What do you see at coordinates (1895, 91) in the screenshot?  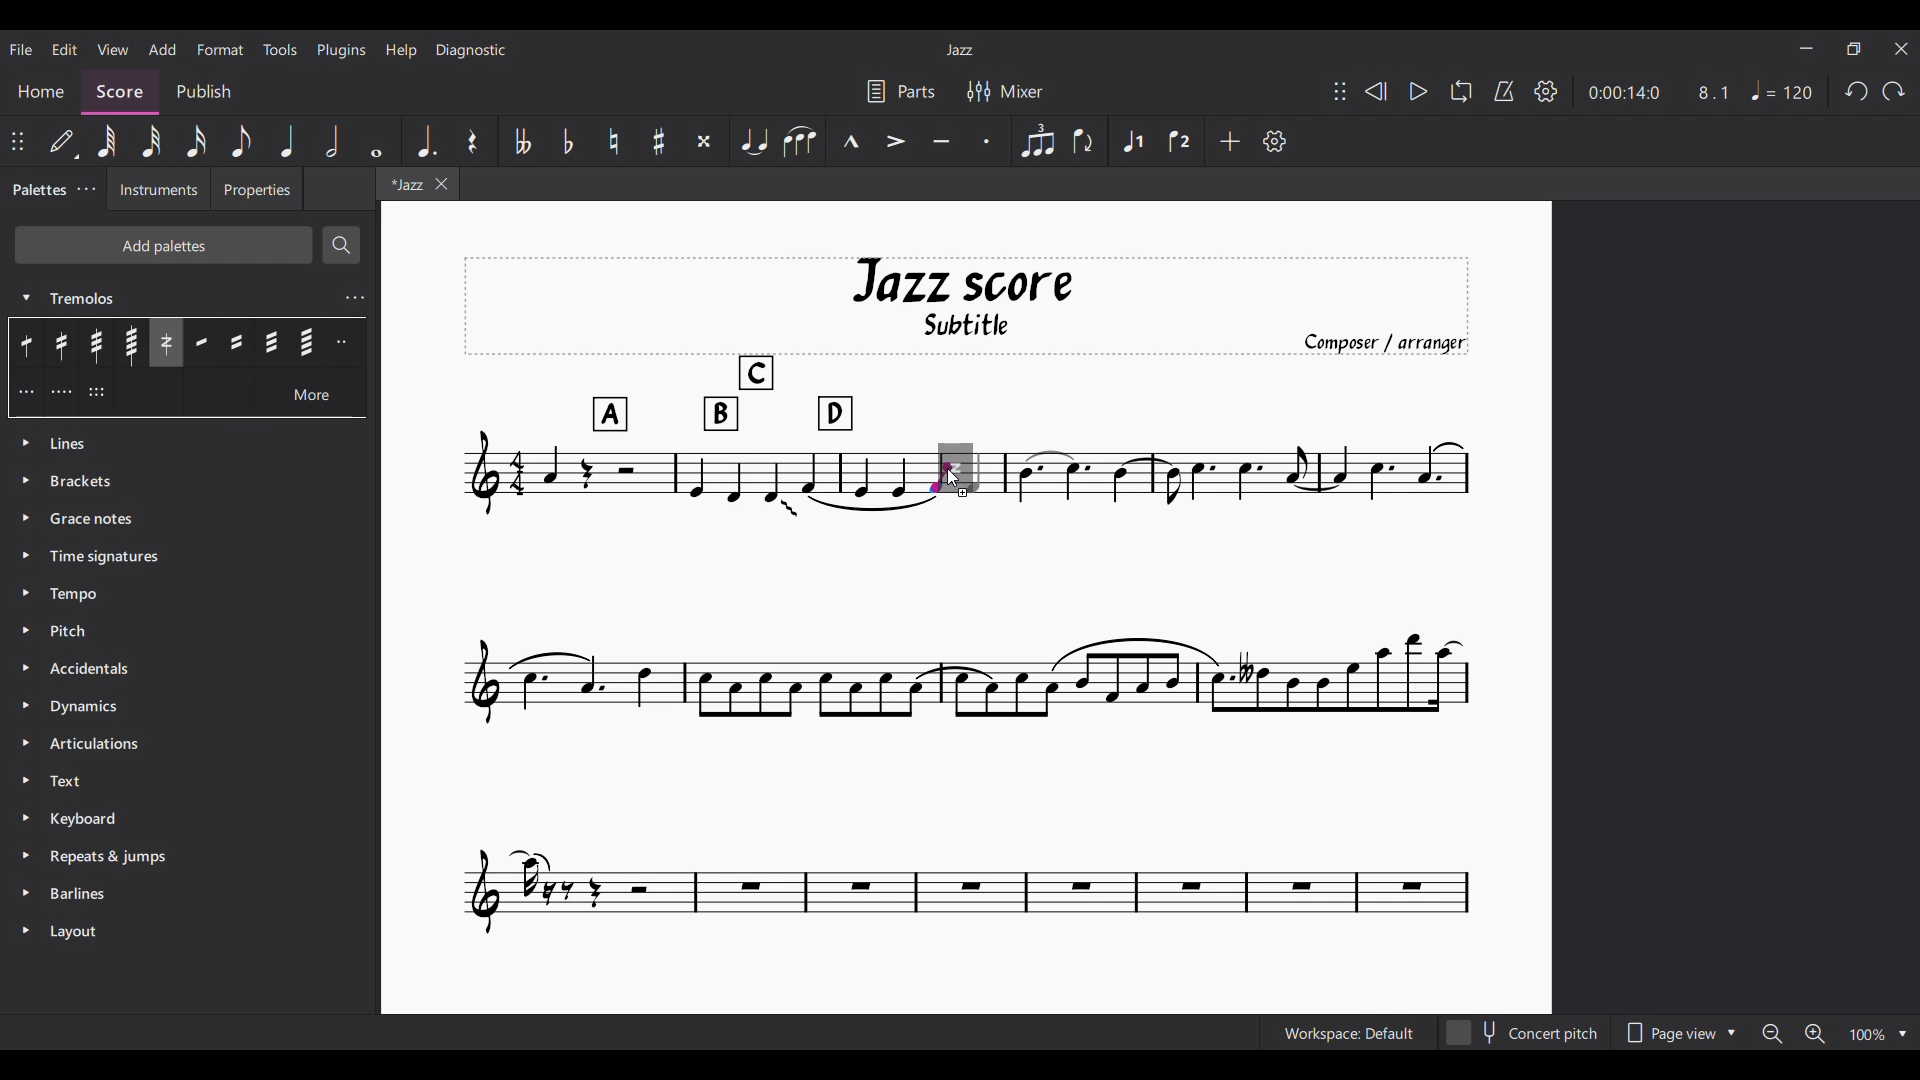 I see `Redo` at bounding box center [1895, 91].